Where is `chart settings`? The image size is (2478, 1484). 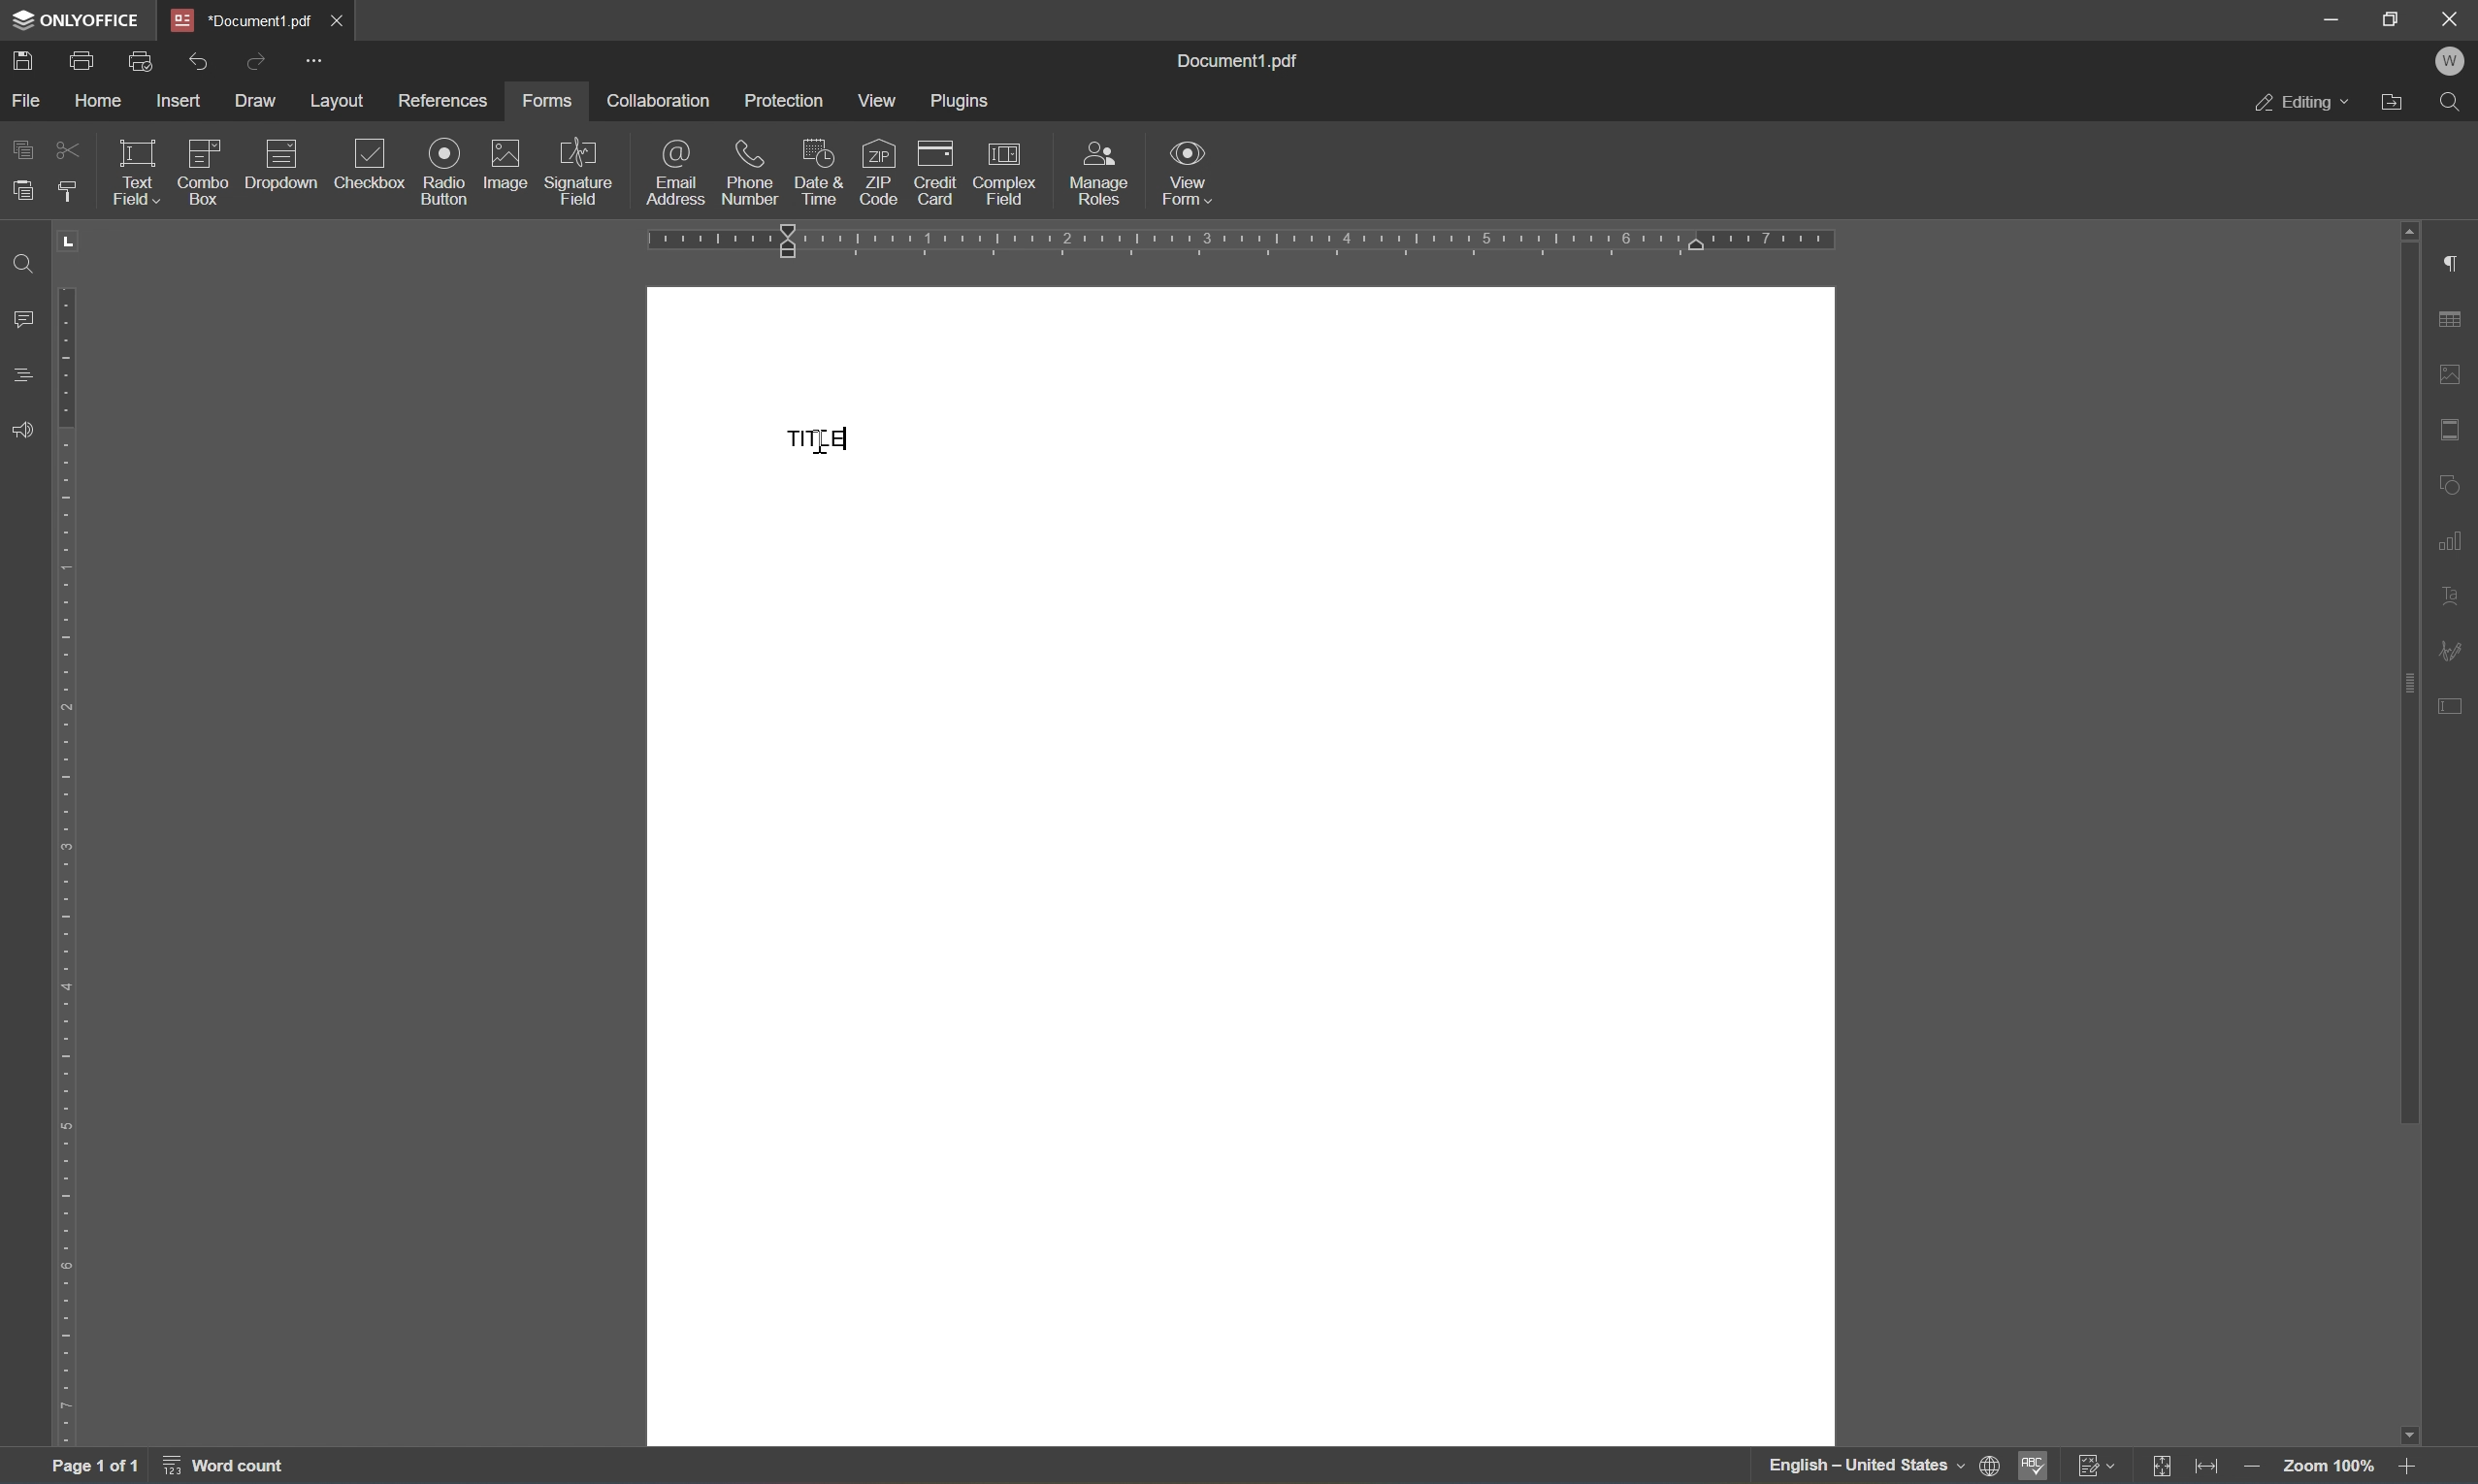 chart settings is located at coordinates (2458, 536).